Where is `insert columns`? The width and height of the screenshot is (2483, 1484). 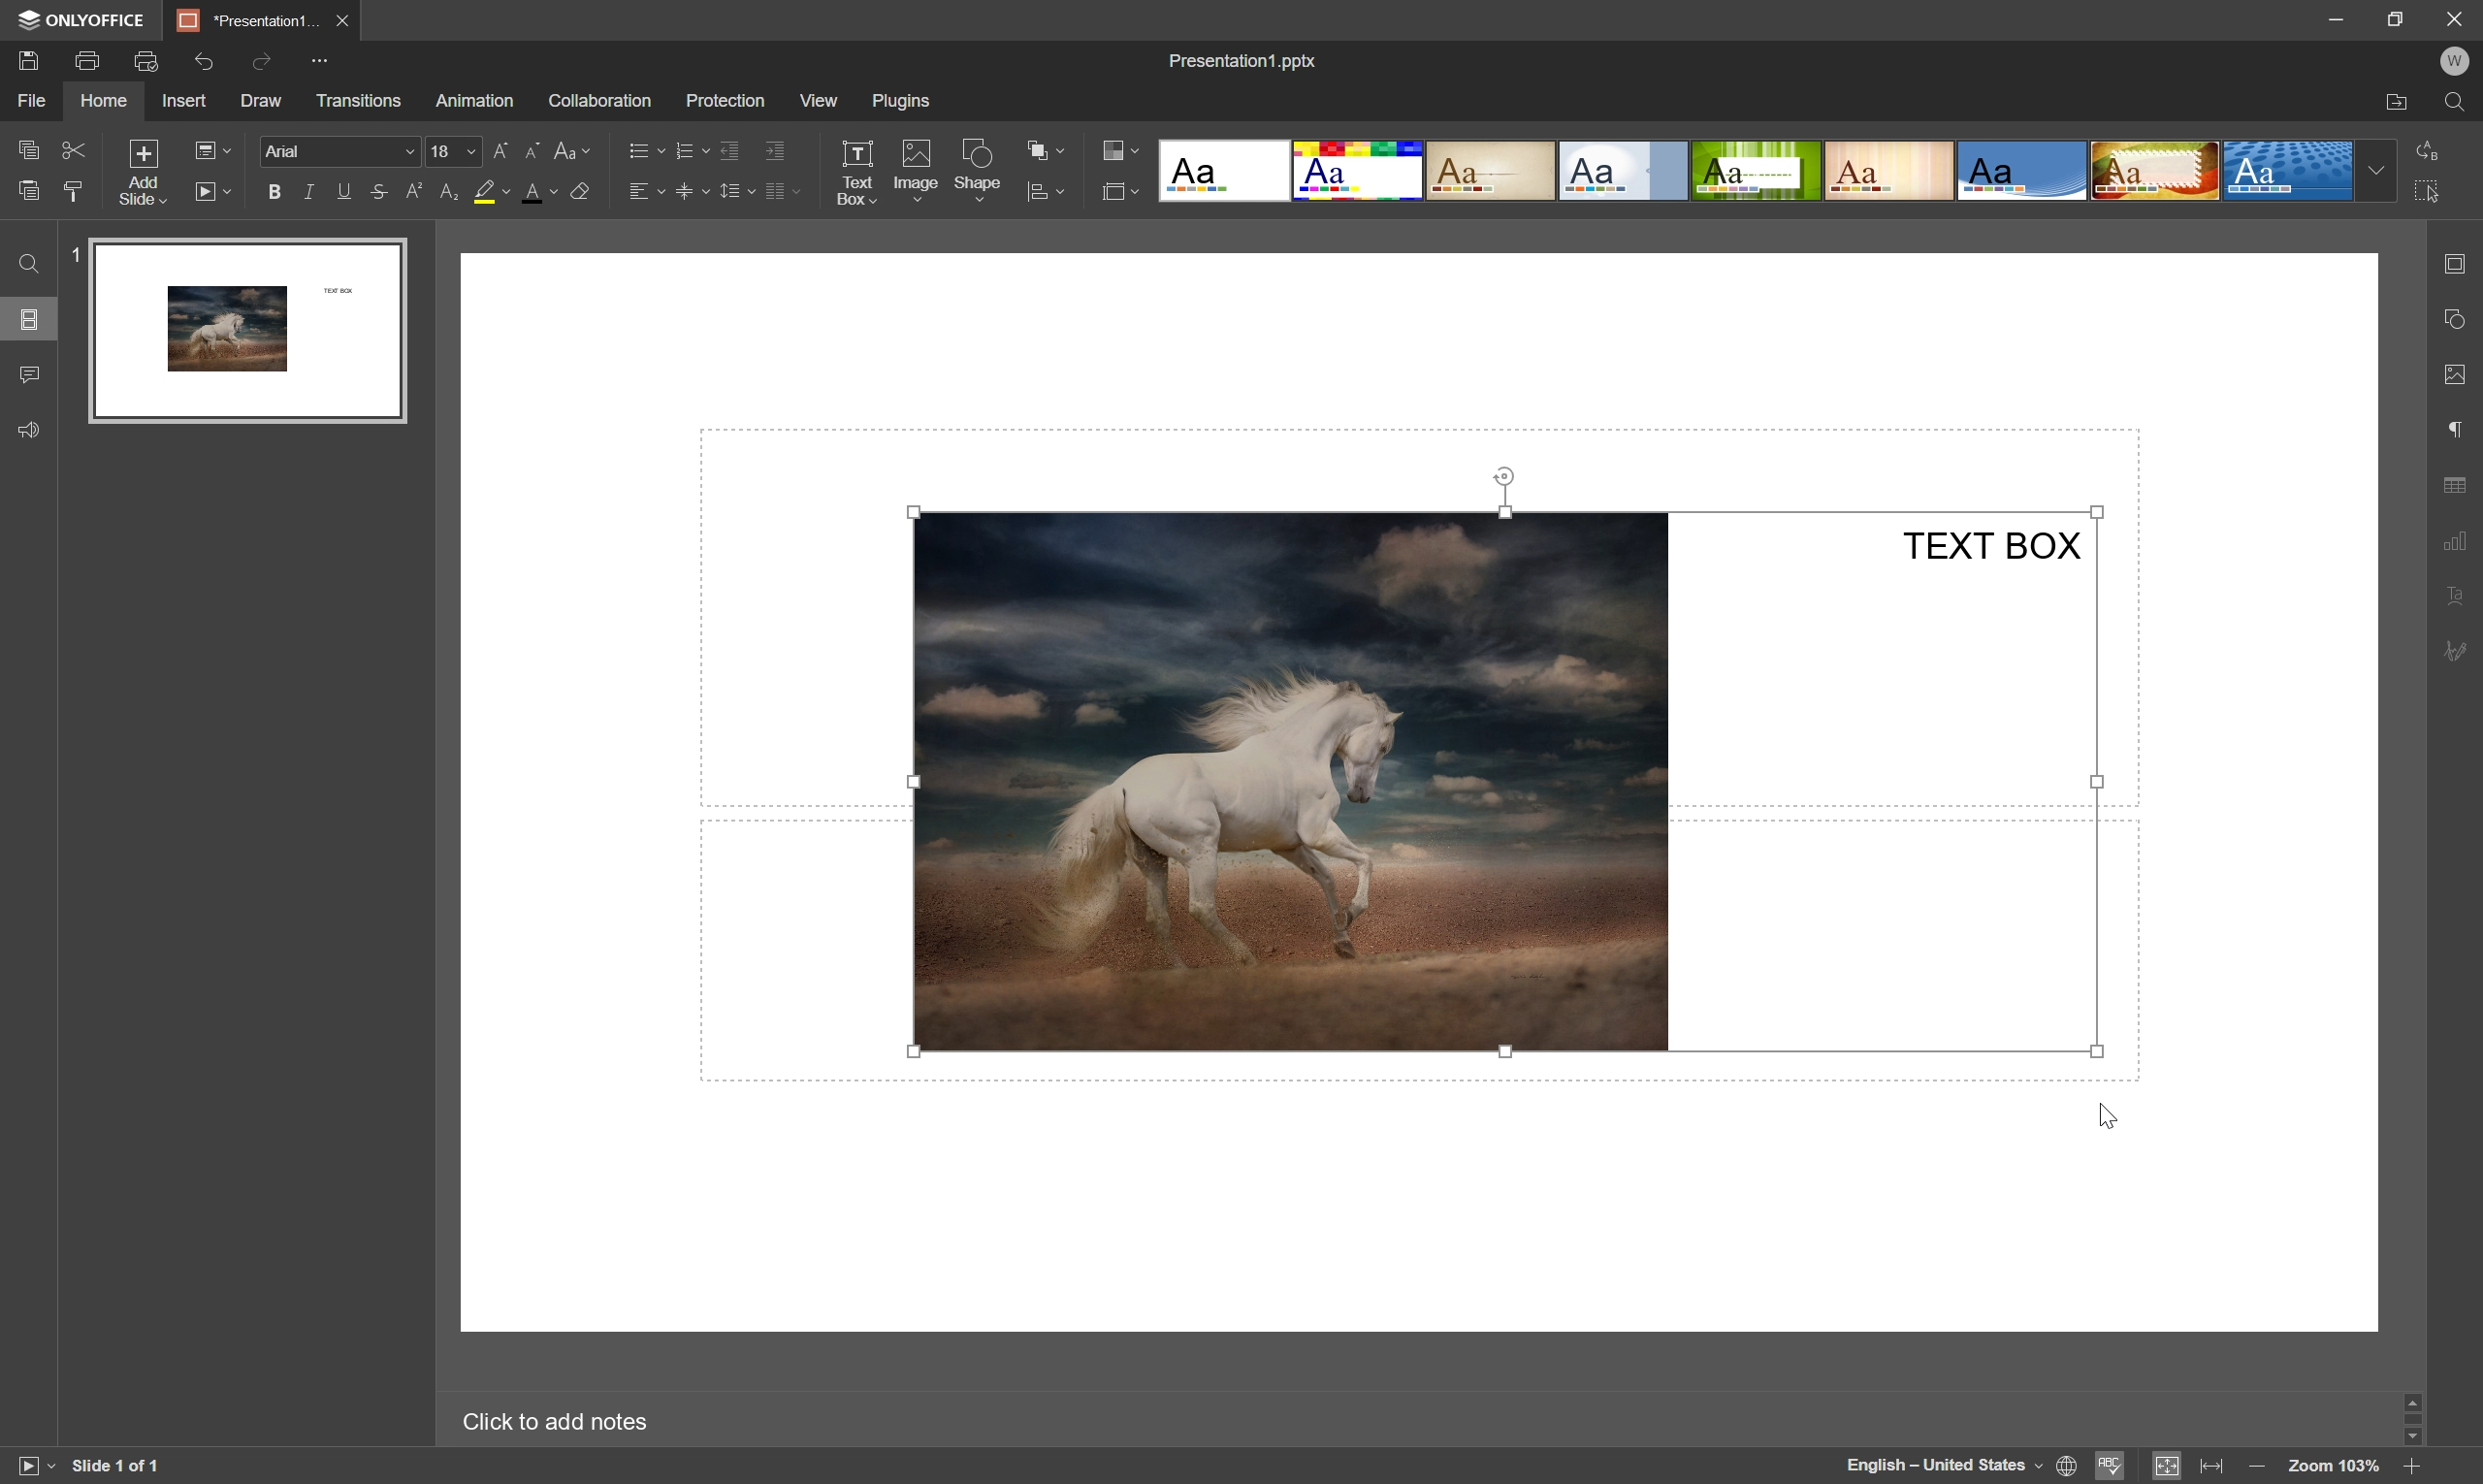
insert columns is located at coordinates (782, 191).